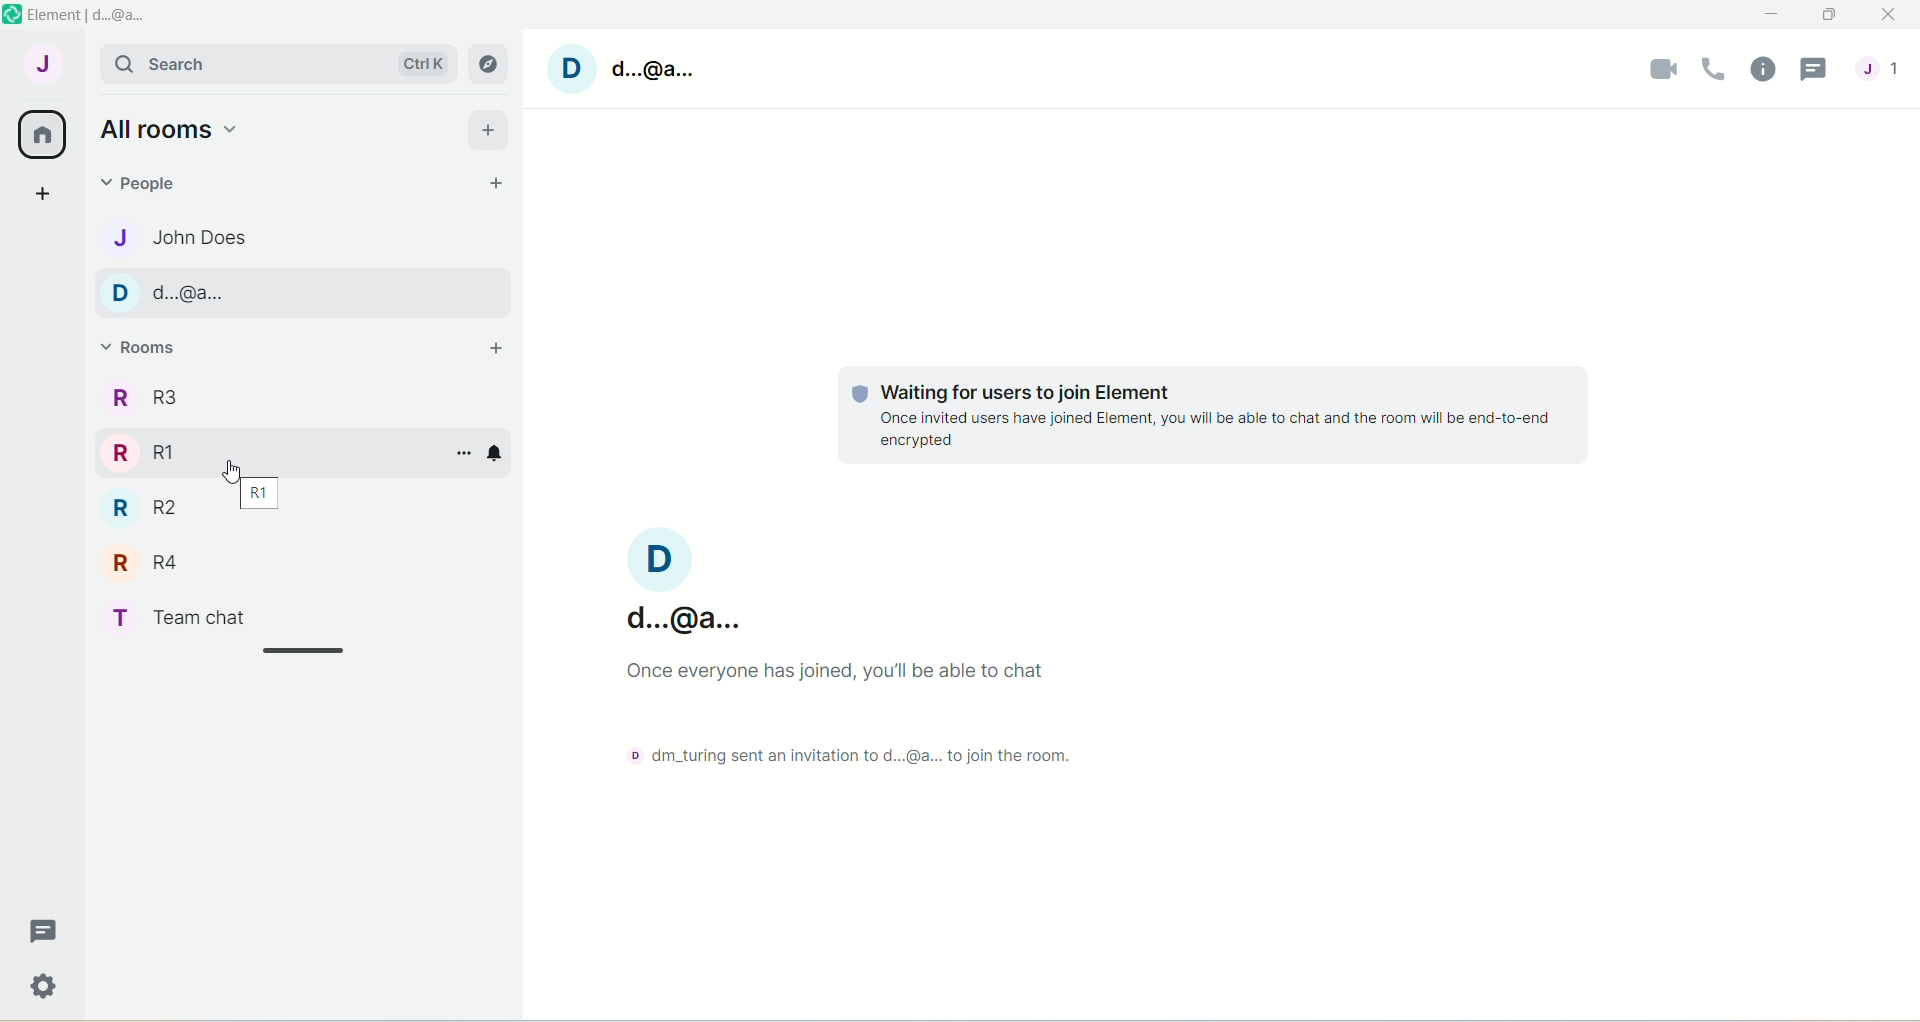 This screenshot has width=1920, height=1022. I want to click on R RI, so click(143, 453).